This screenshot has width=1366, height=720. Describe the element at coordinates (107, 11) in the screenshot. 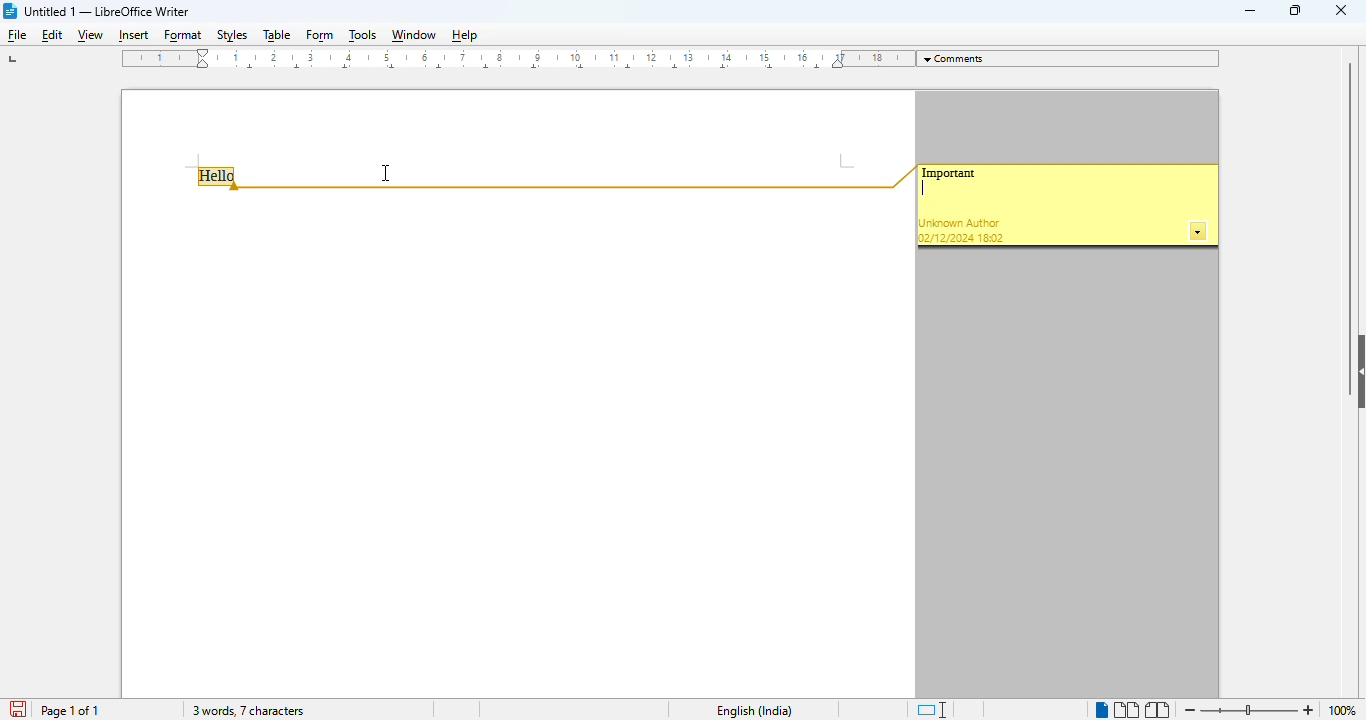

I see `title` at that location.